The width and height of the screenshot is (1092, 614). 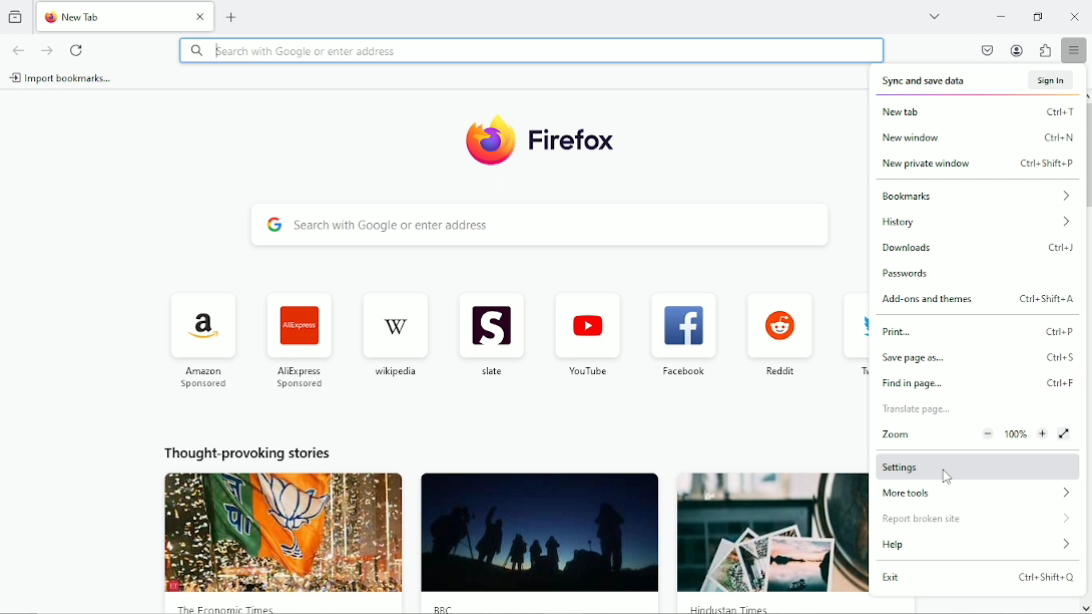 I want to click on report broken site, so click(x=977, y=517).